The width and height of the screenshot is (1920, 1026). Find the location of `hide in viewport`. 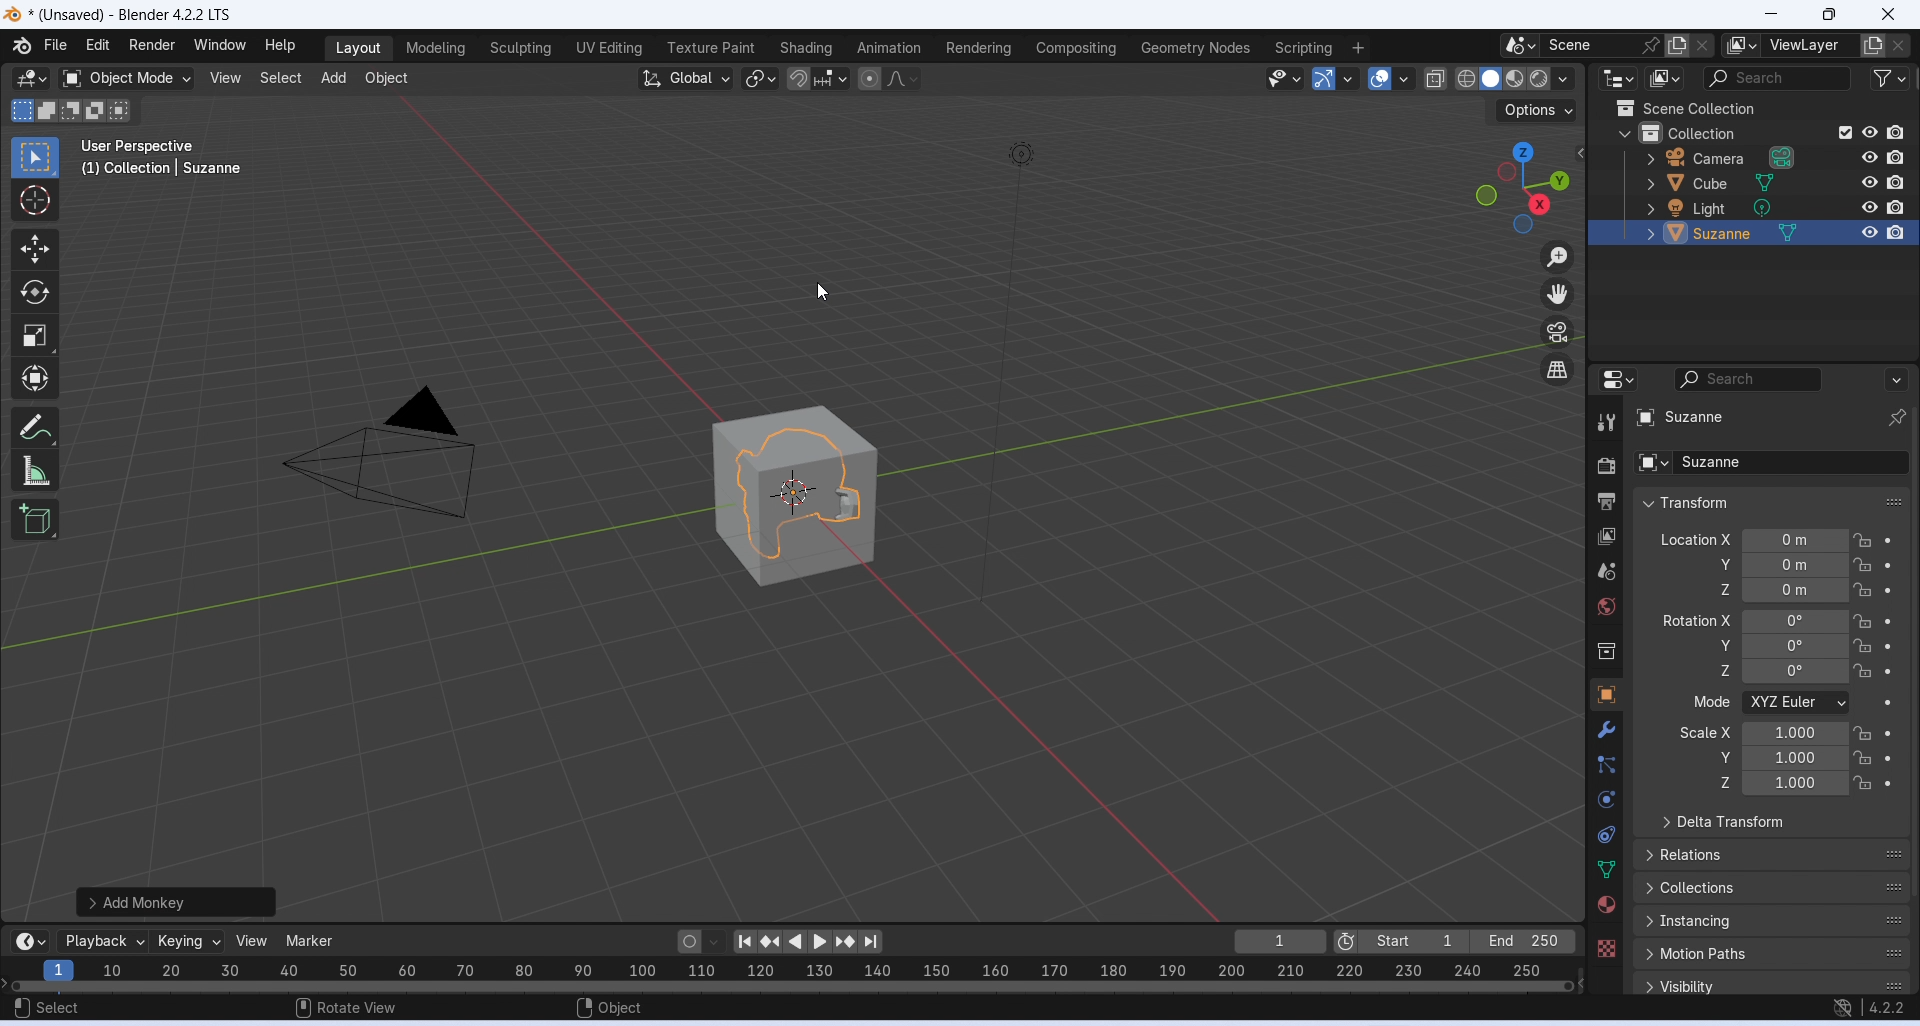

hide in viewport is located at coordinates (1870, 132).